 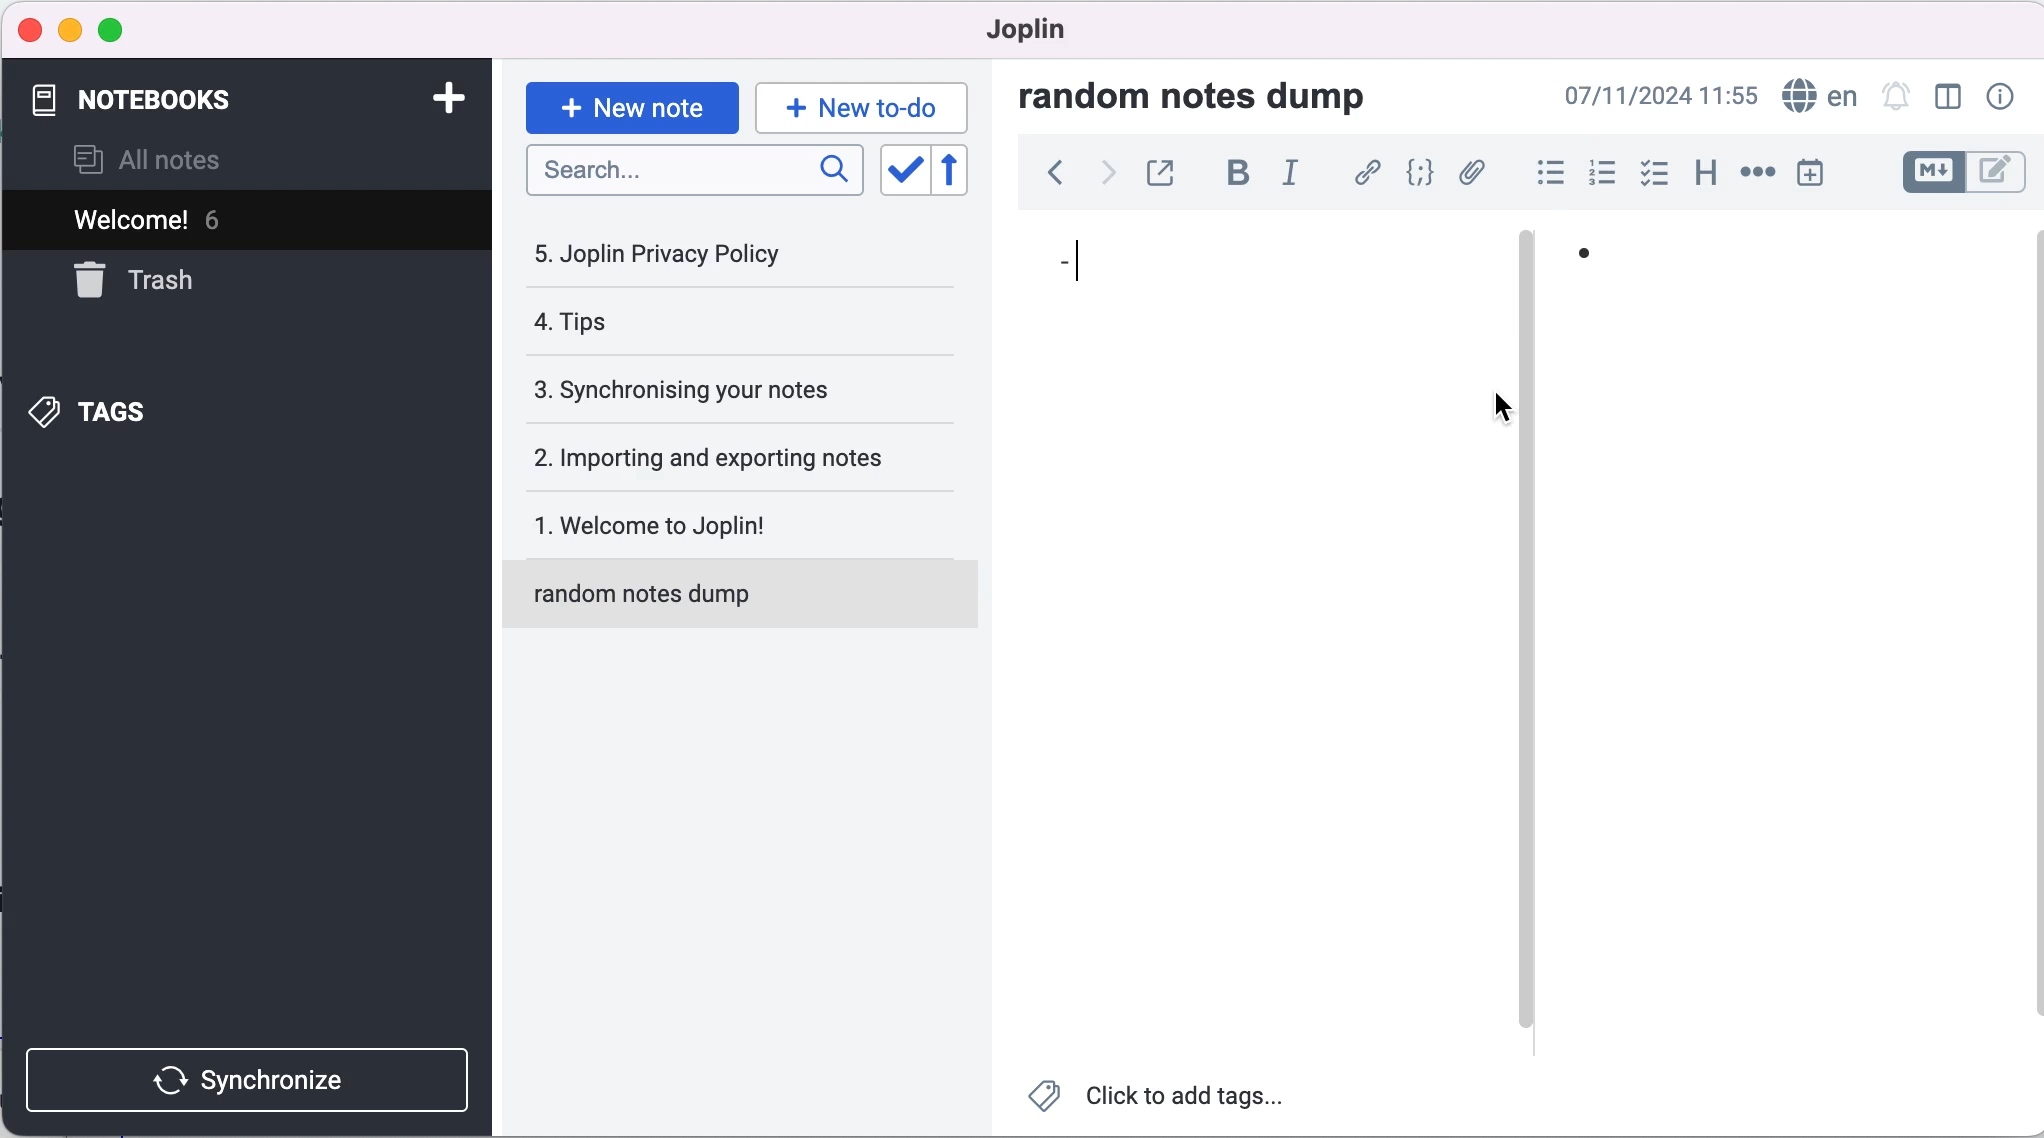 What do you see at coordinates (1661, 96) in the screenshot?
I see `07/11/2024 09:03` at bounding box center [1661, 96].